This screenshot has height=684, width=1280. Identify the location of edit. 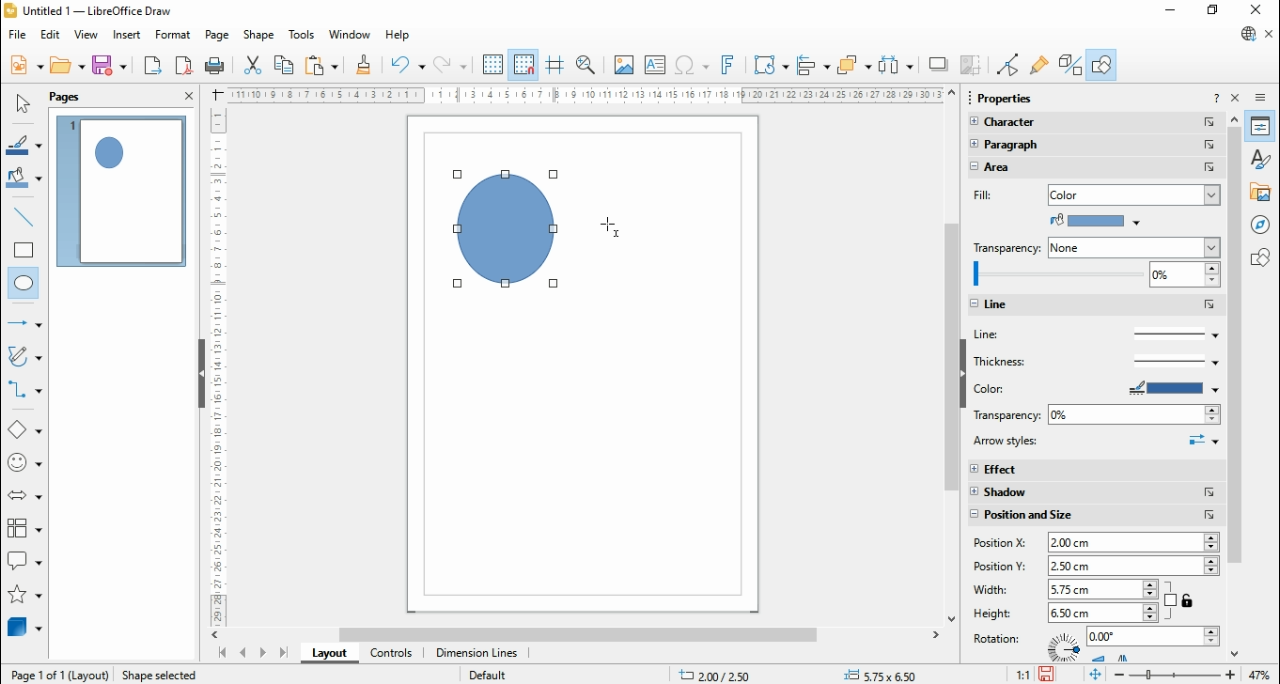
(50, 35).